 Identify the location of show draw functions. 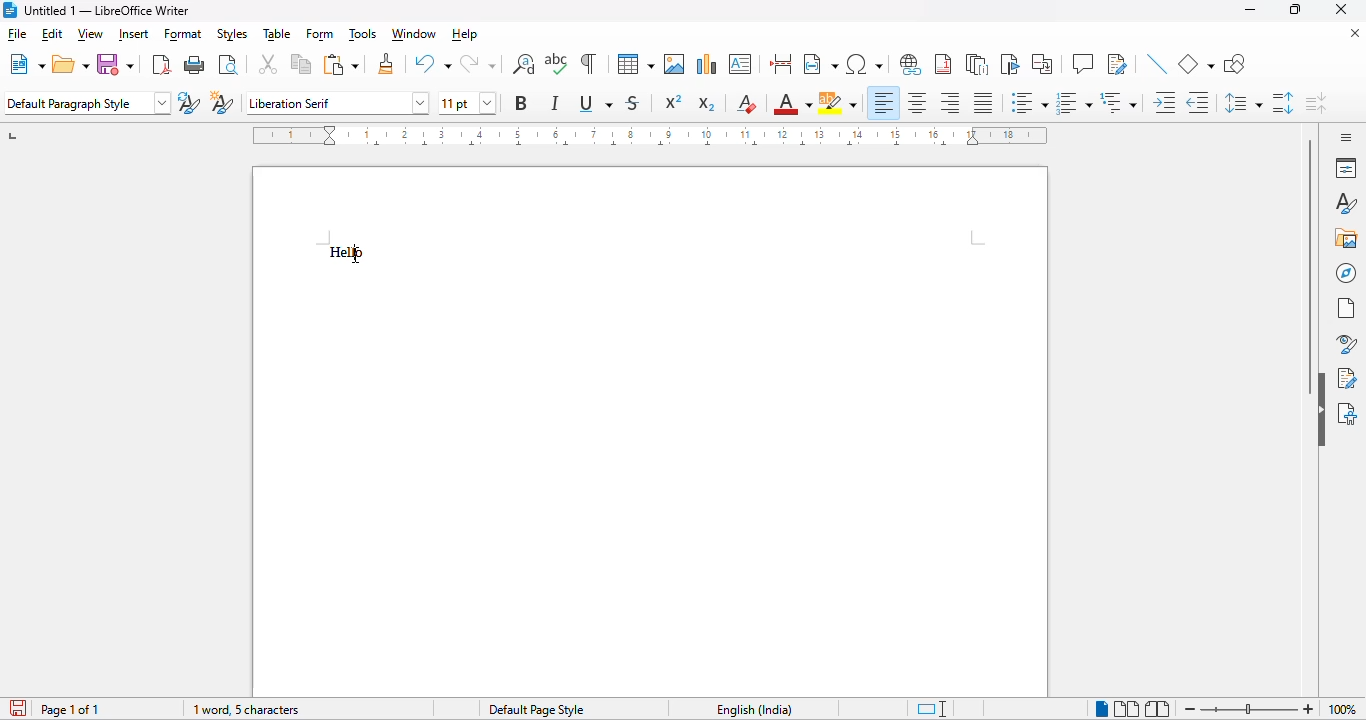
(1234, 65).